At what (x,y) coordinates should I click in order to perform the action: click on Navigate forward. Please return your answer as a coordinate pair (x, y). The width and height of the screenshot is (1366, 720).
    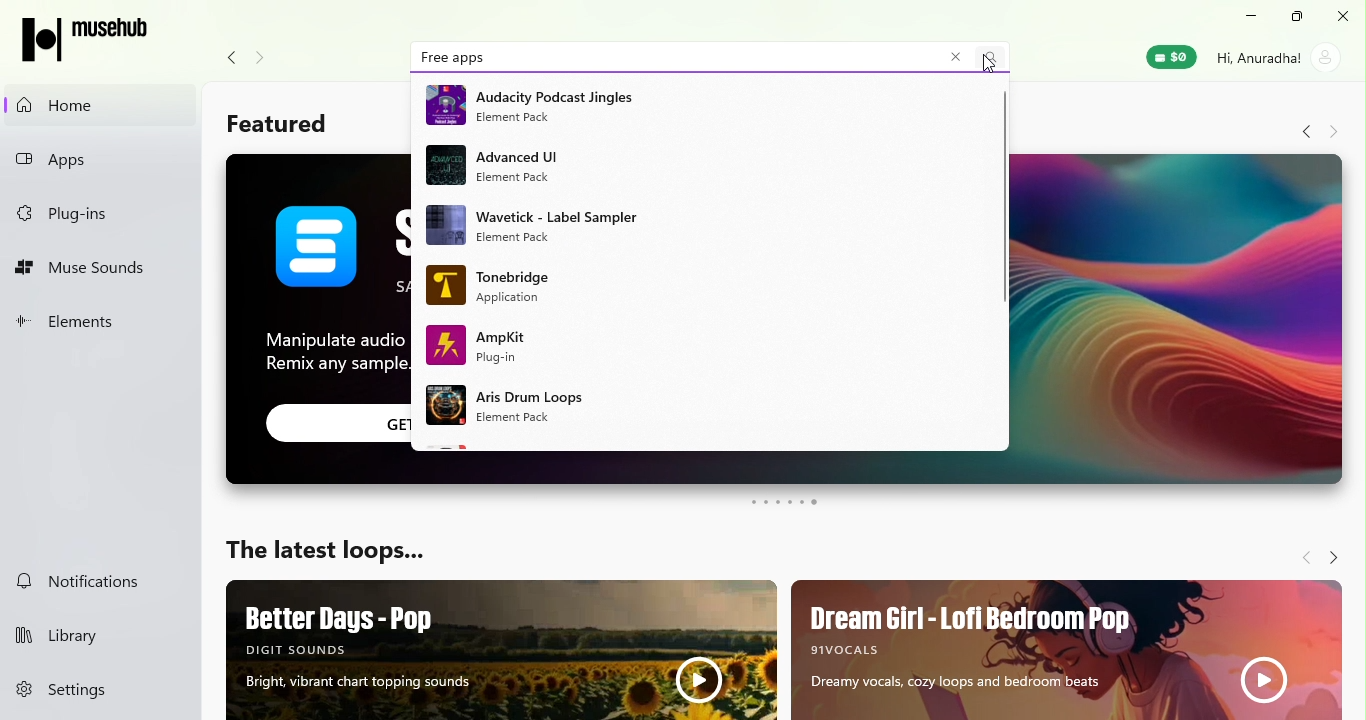
    Looking at the image, I should click on (1333, 132).